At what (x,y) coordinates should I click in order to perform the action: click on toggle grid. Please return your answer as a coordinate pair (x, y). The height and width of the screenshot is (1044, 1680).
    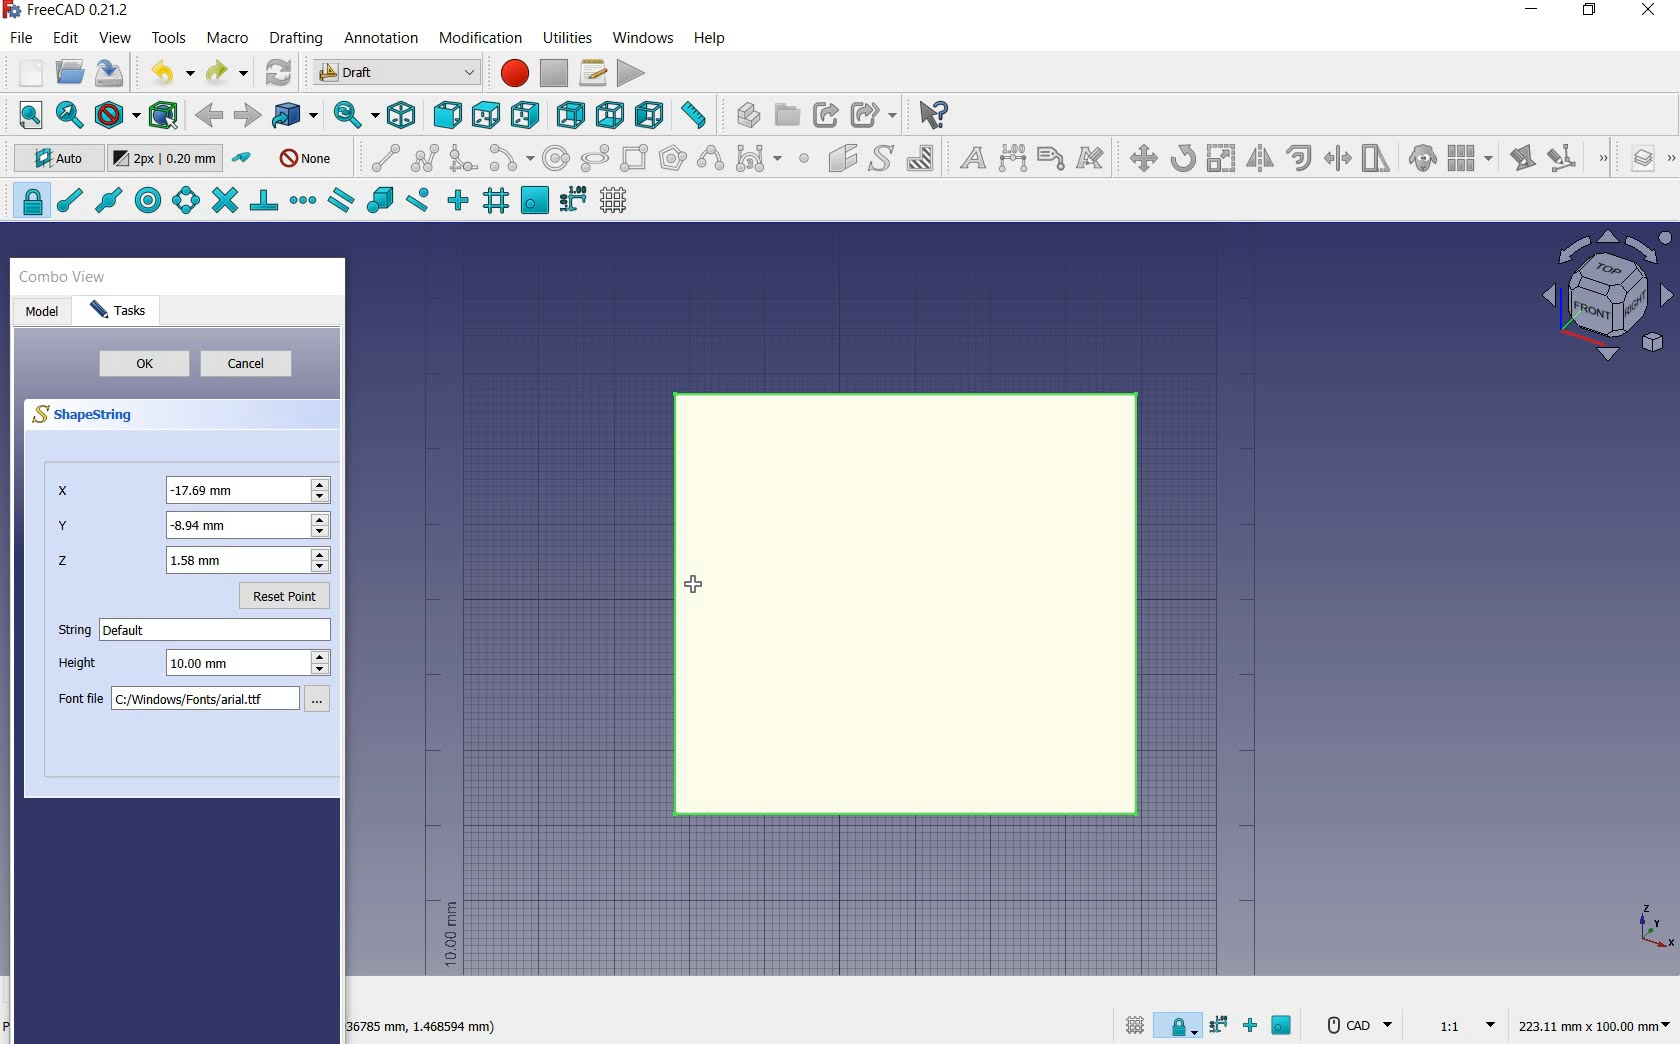
    Looking at the image, I should click on (616, 201).